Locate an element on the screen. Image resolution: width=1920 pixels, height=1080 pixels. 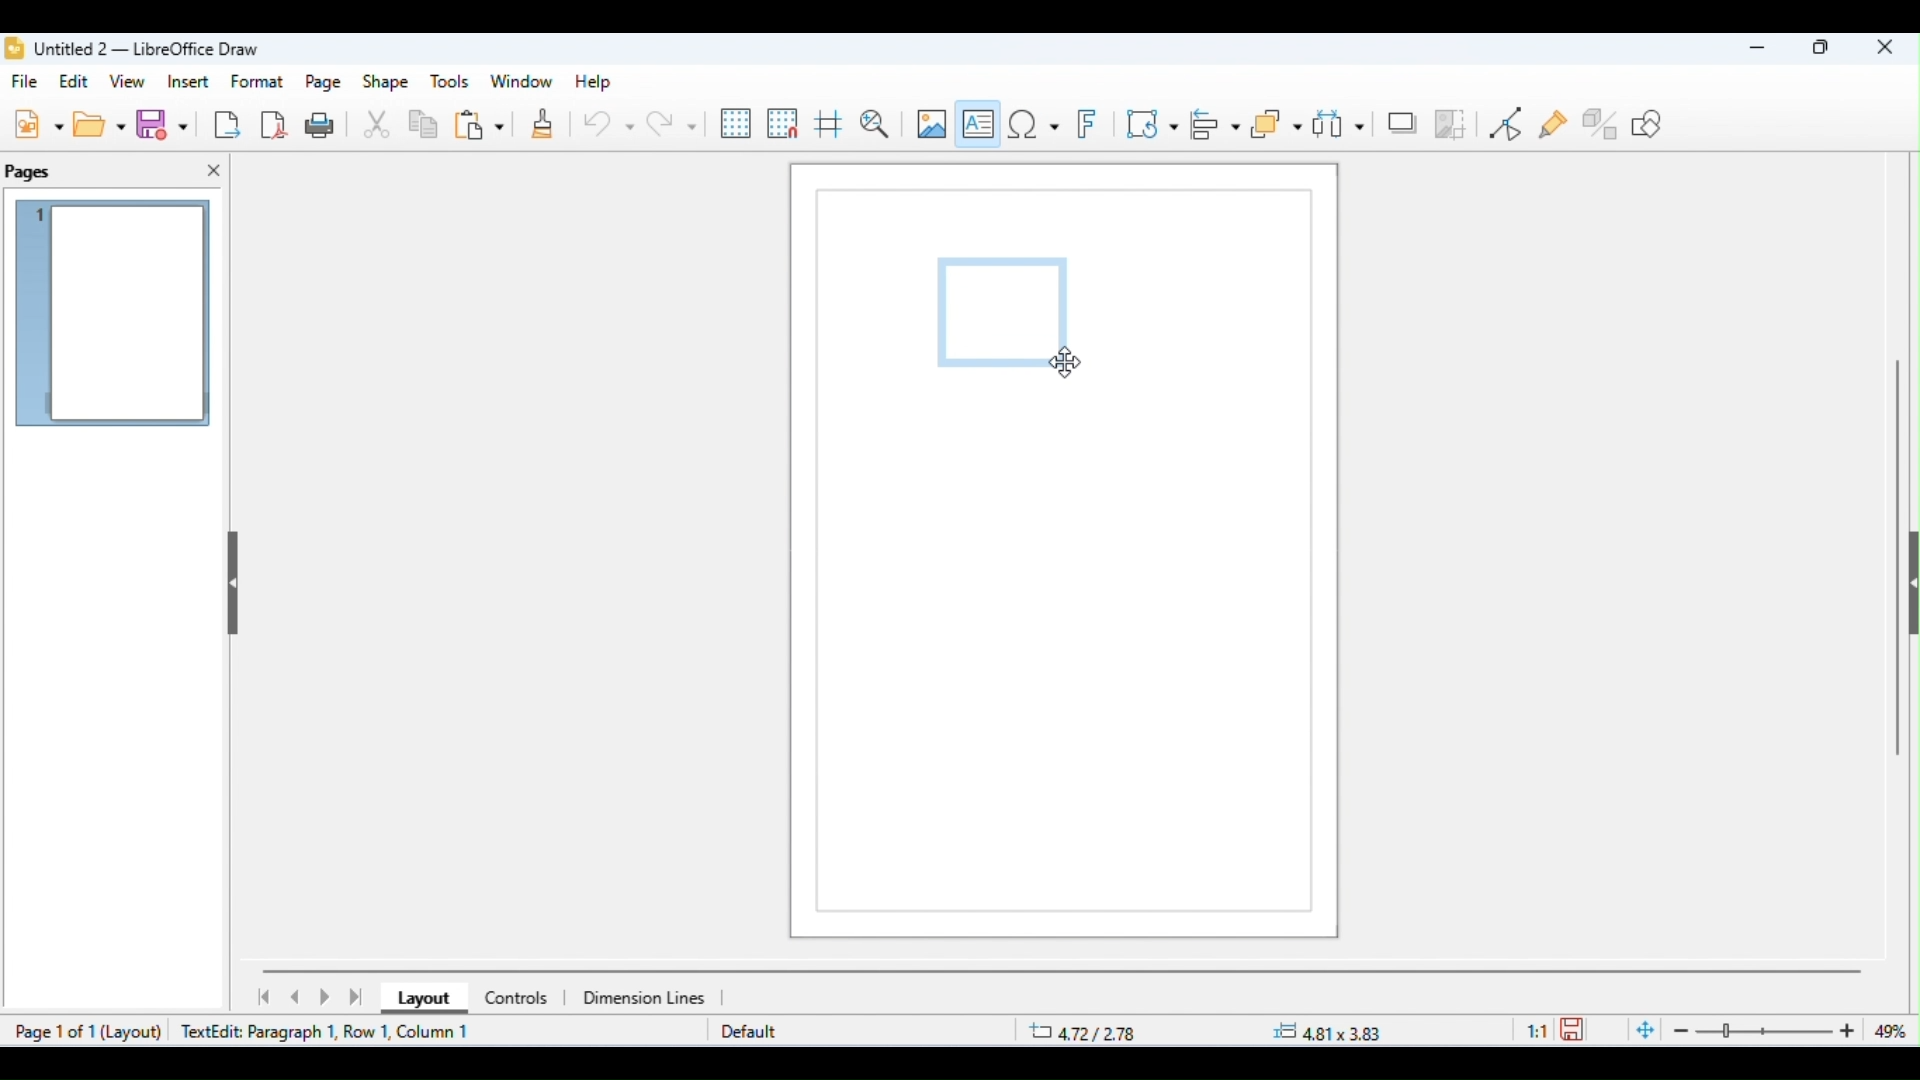
edit is located at coordinates (77, 81).